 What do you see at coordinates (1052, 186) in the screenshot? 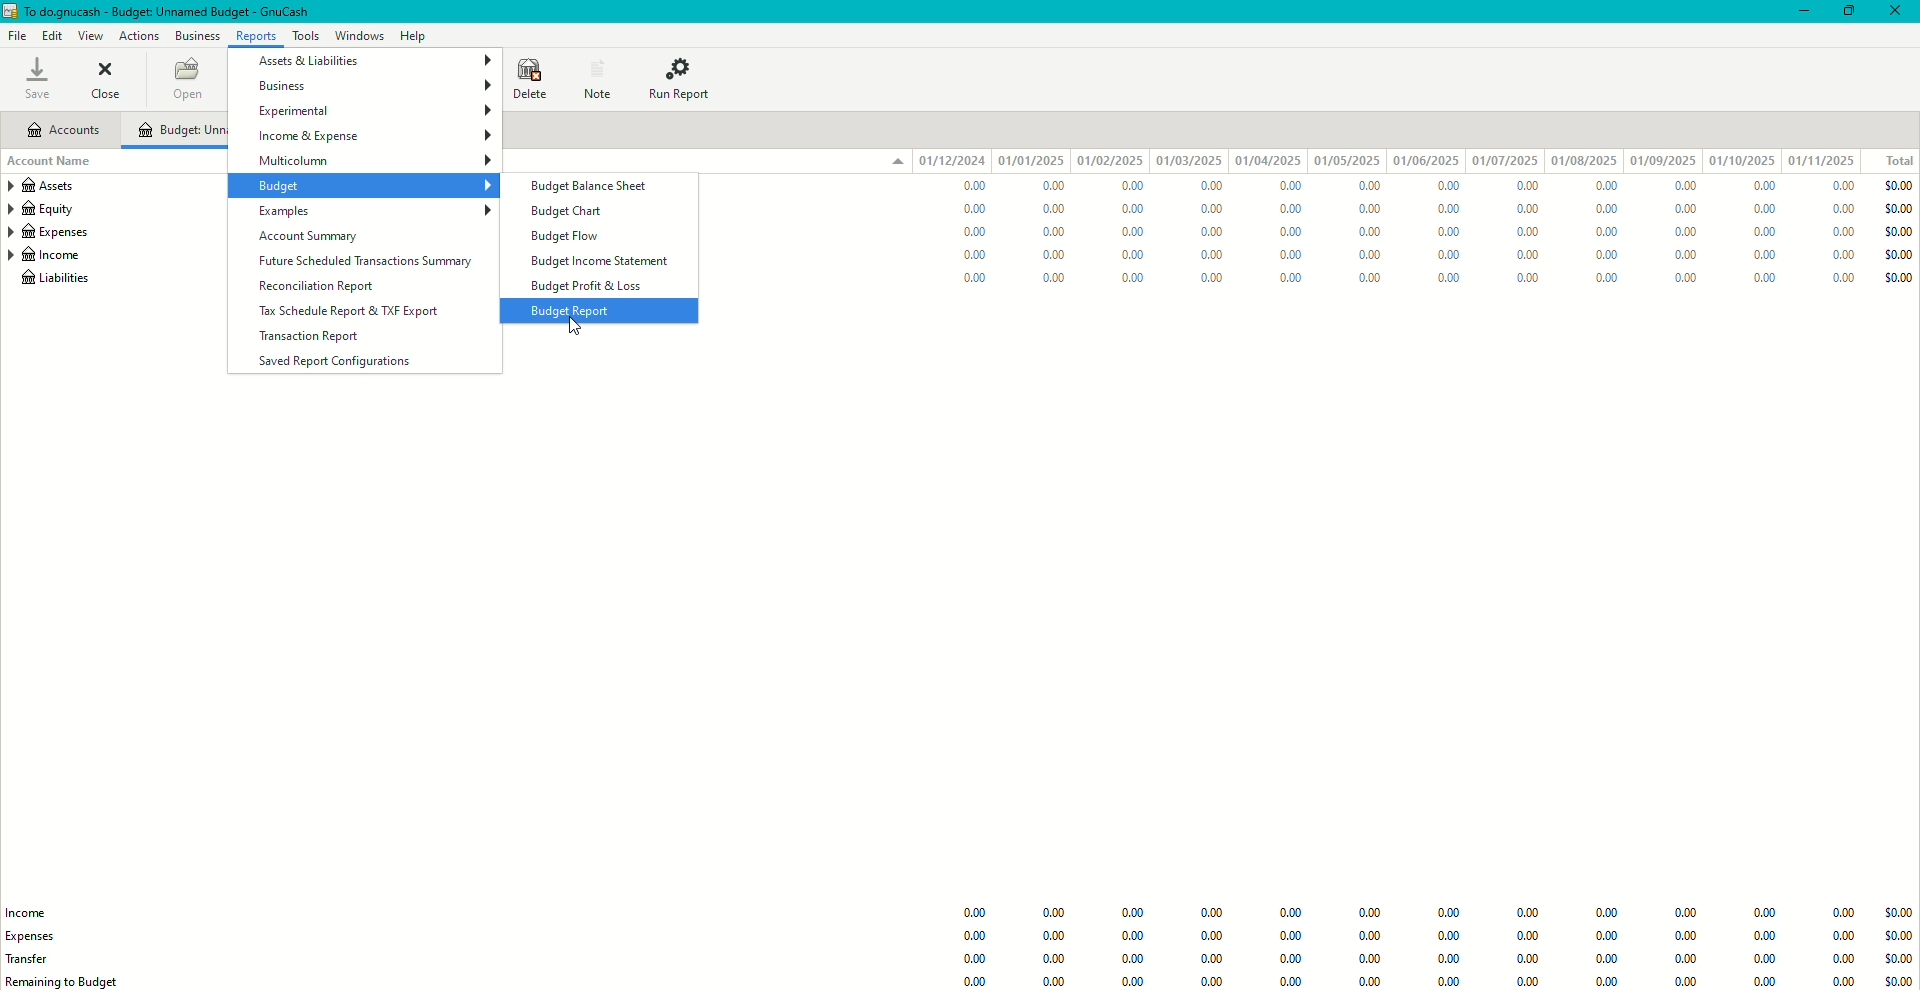
I see `0.00` at bounding box center [1052, 186].